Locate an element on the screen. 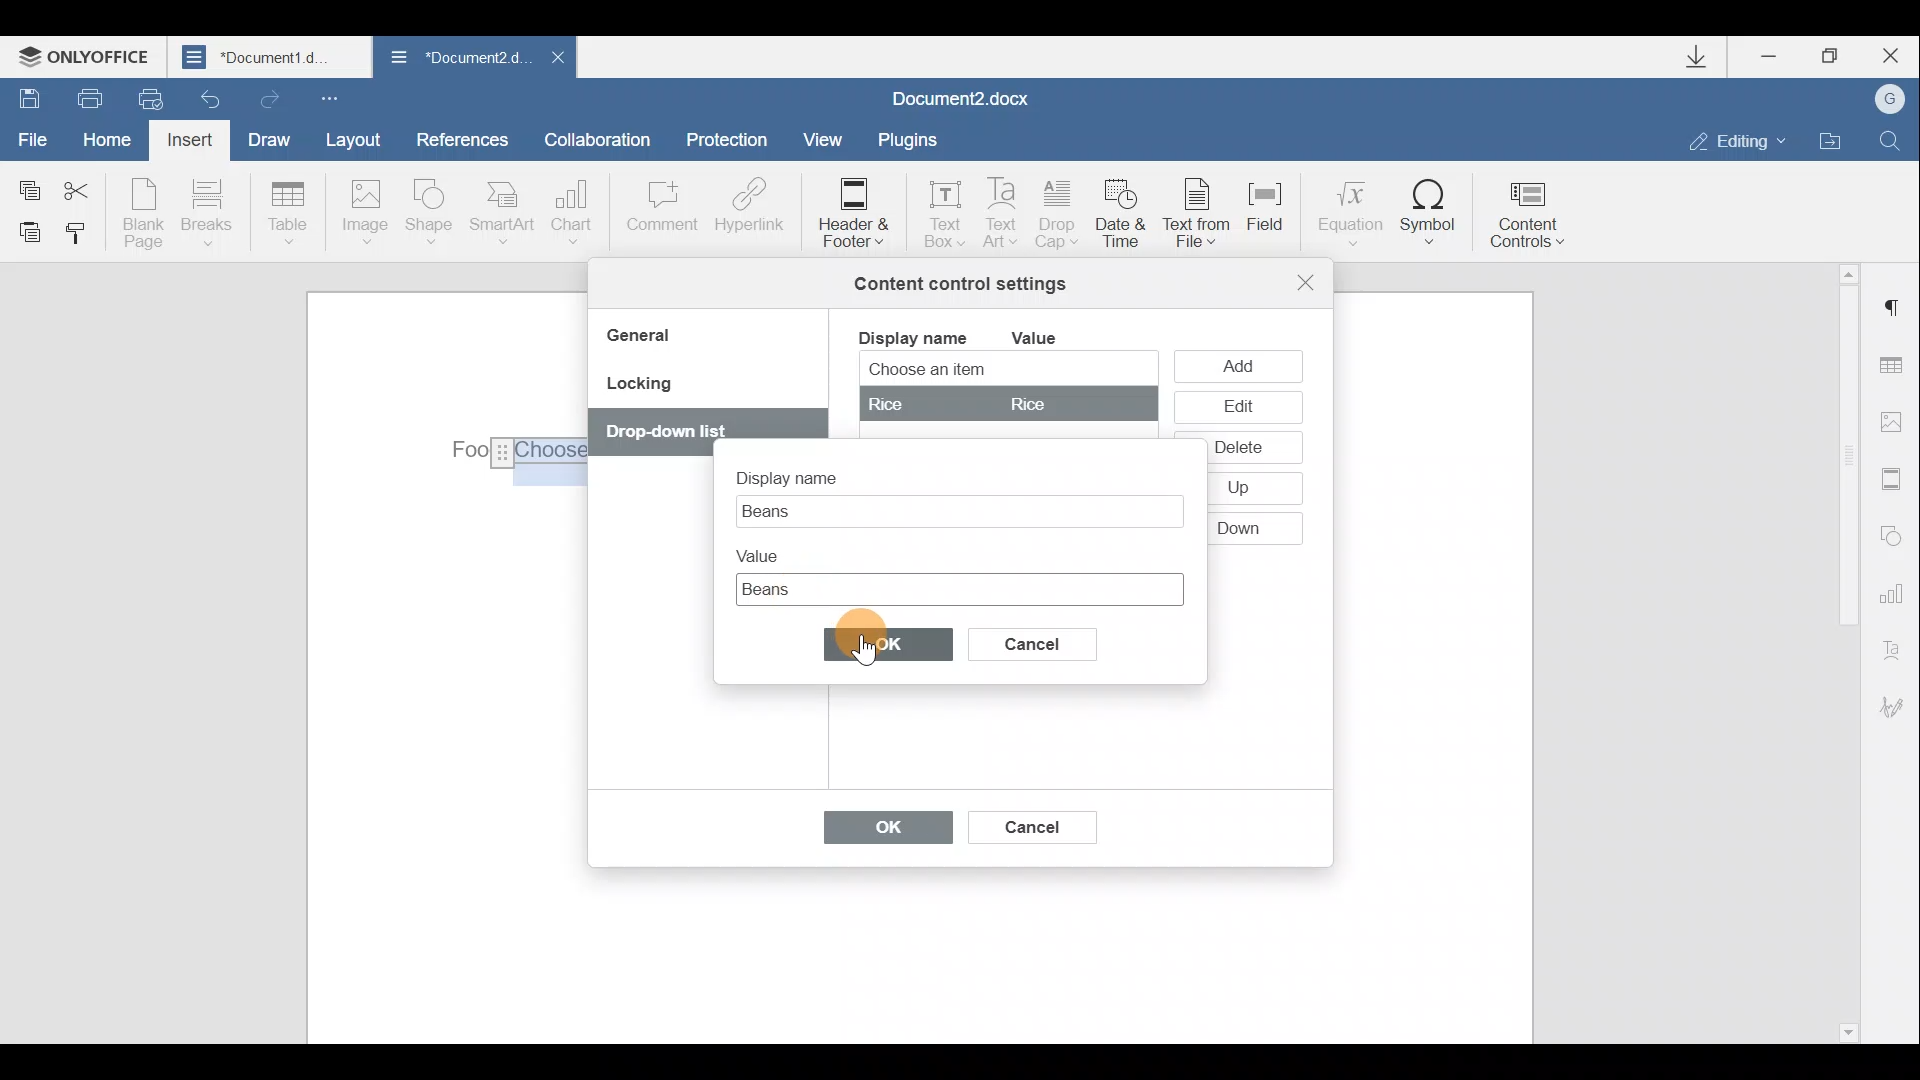 Image resolution: width=1920 pixels, height=1080 pixels. rice is located at coordinates (1006, 403).